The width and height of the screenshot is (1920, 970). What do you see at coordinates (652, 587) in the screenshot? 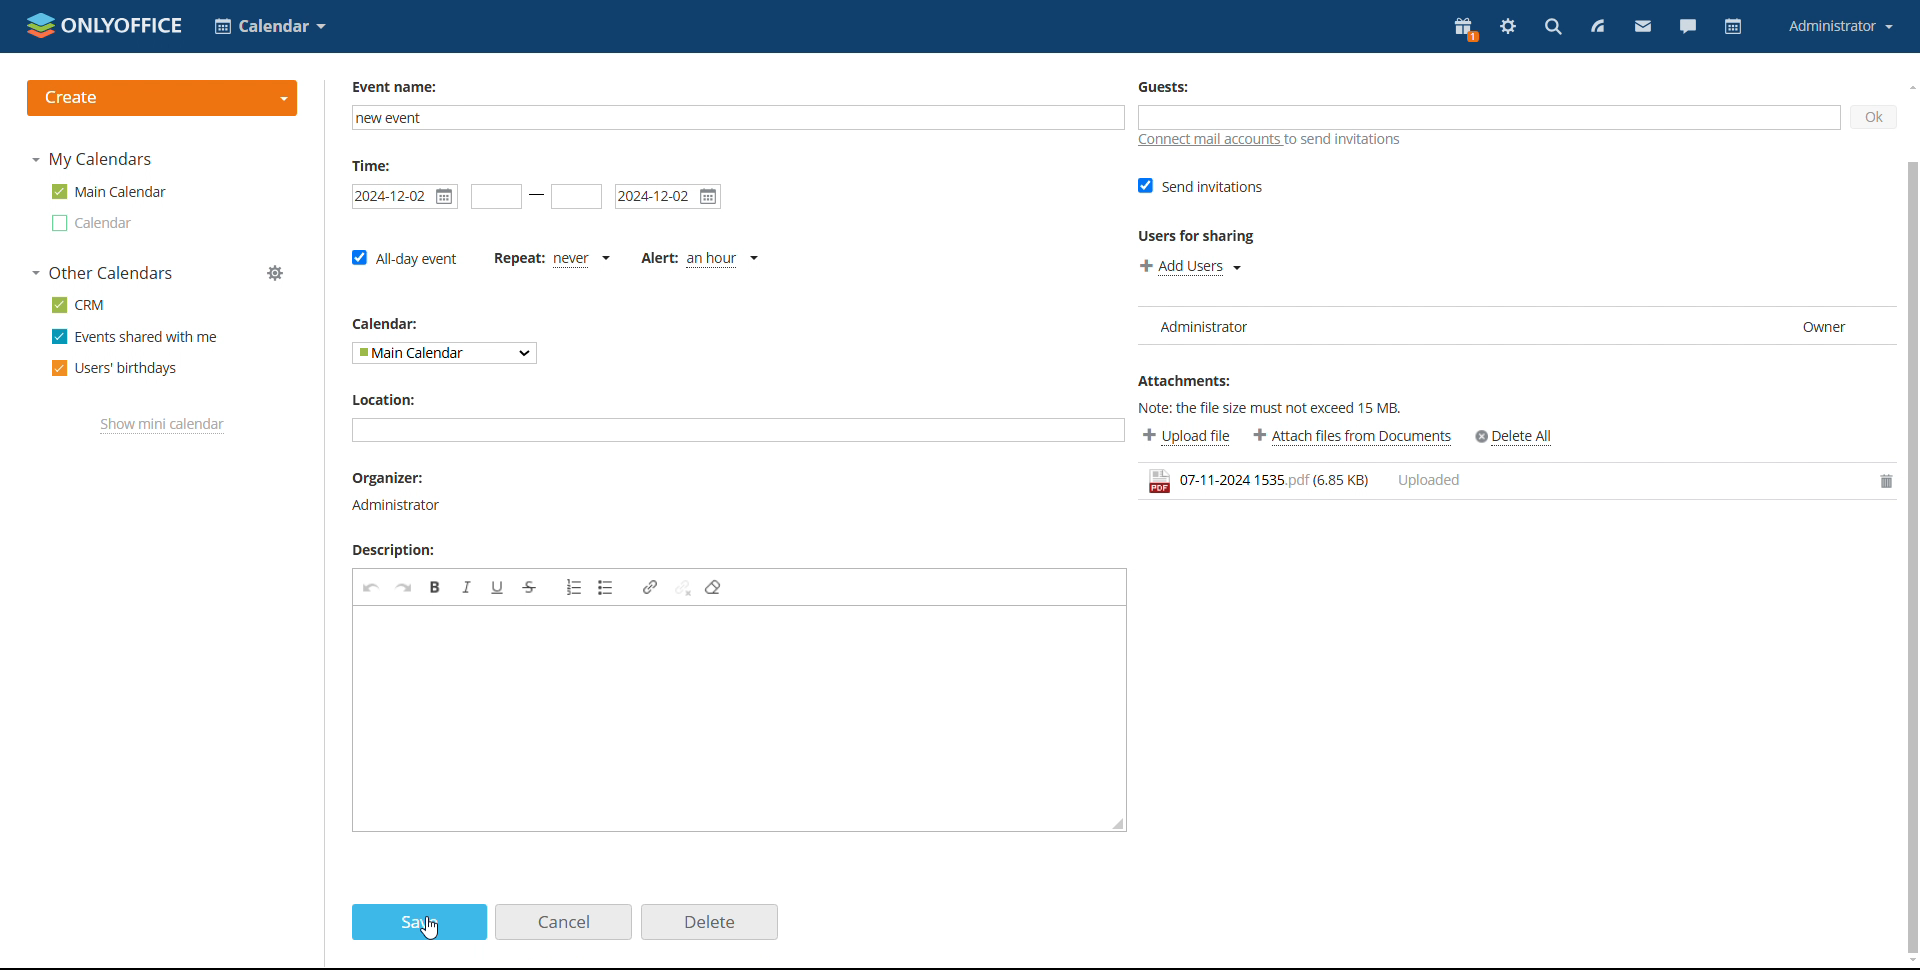
I see `link` at bounding box center [652, 587].